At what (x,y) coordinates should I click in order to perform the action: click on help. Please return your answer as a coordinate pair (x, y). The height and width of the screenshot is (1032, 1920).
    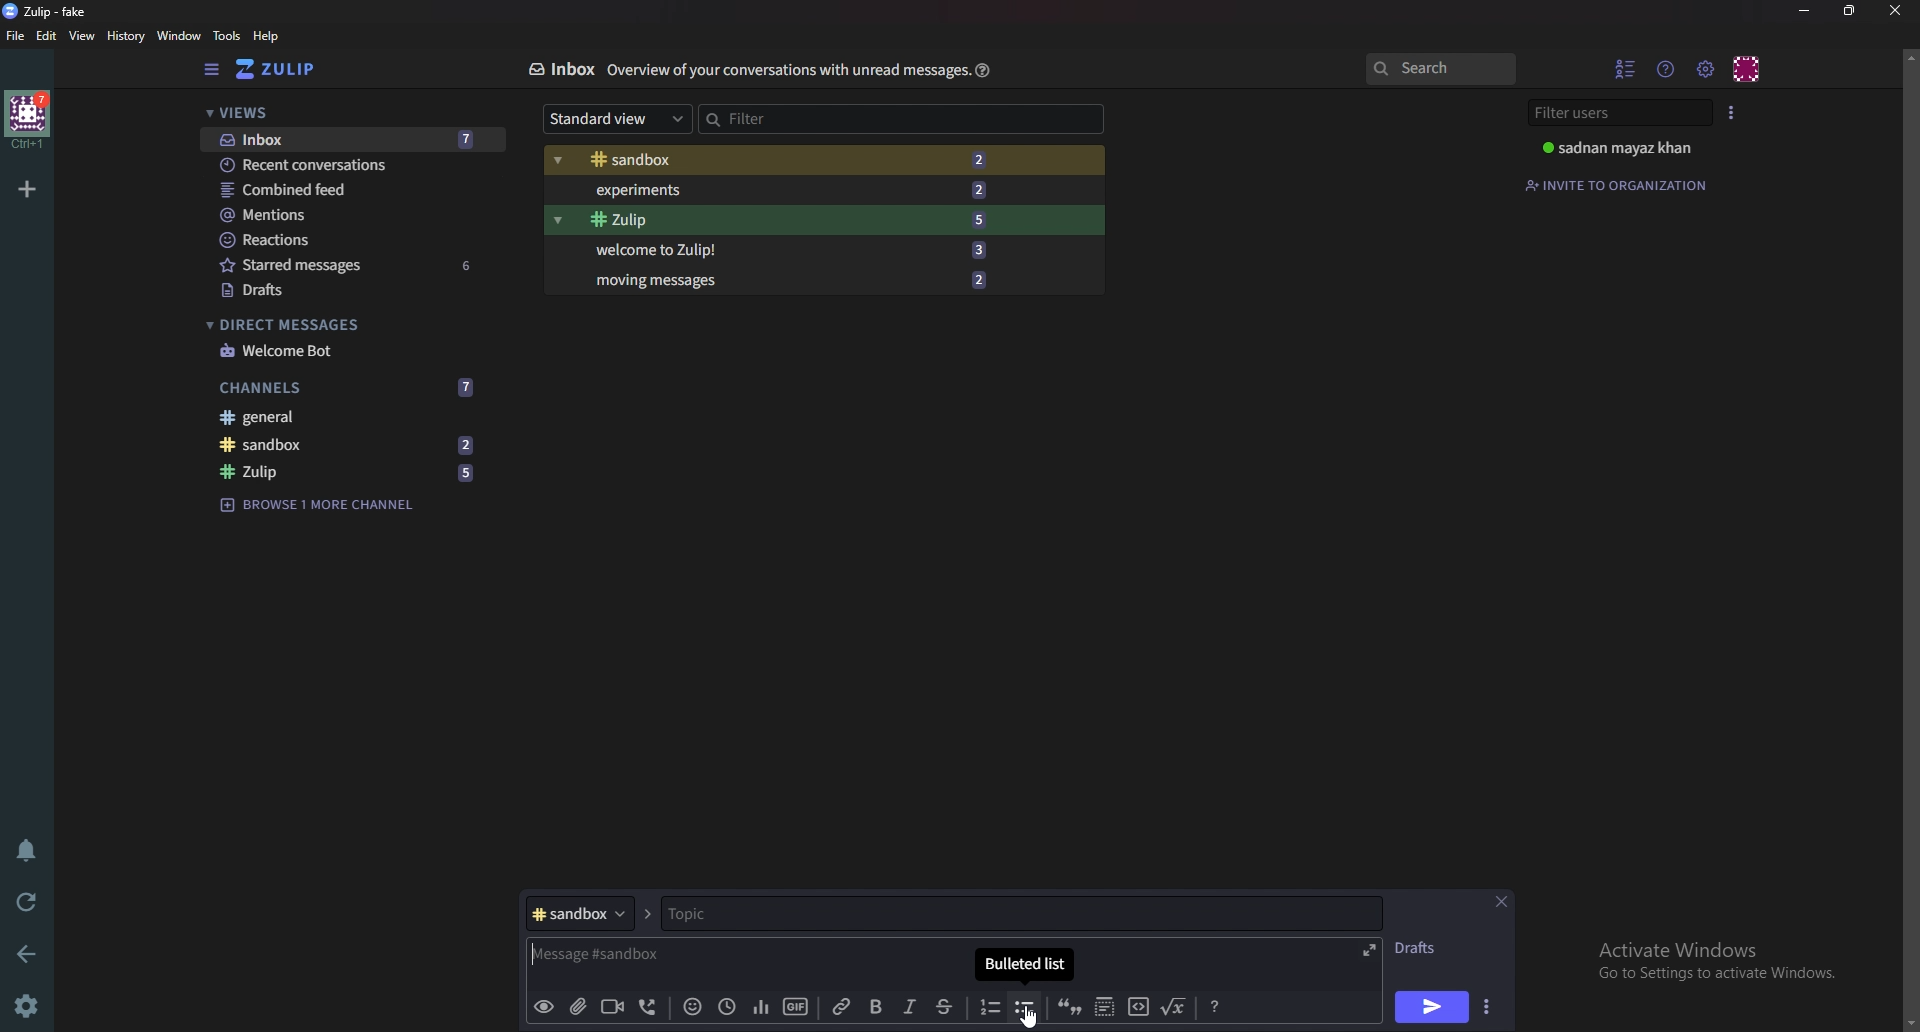
    Looking at the image, I should click on (267, 36).